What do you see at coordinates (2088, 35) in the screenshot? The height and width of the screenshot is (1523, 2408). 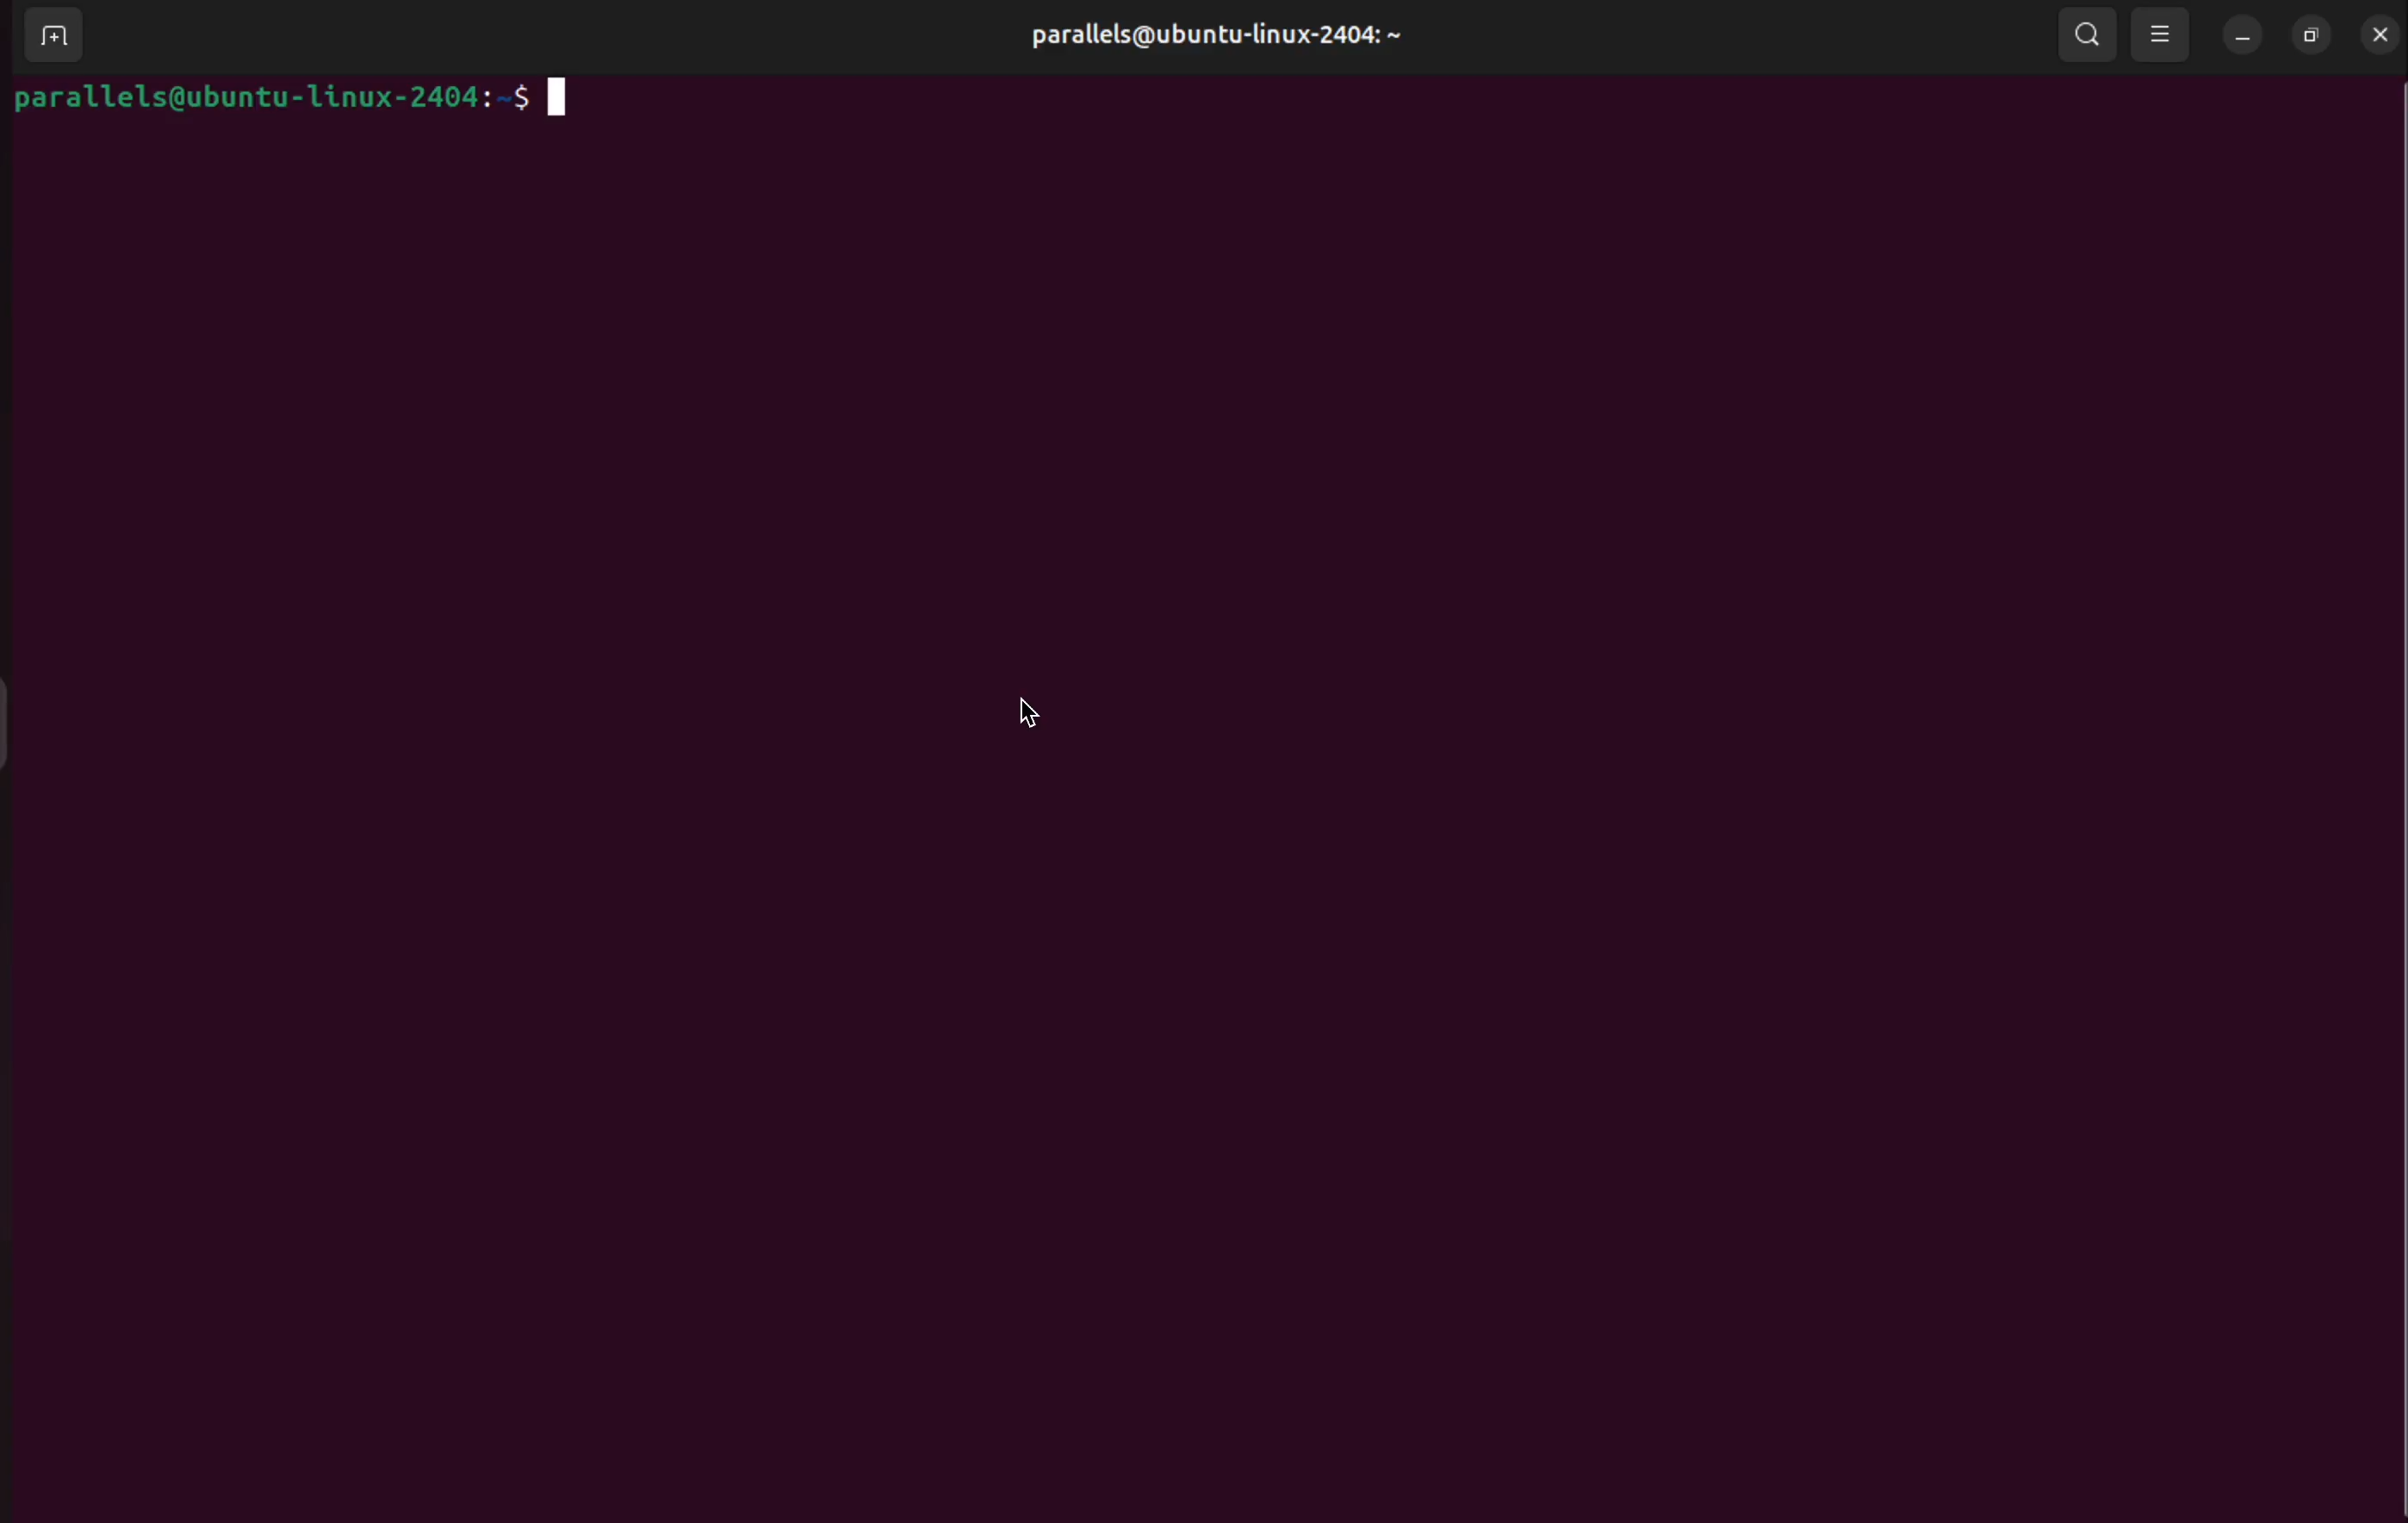 I see `search` at bounding box center [2088, 35].